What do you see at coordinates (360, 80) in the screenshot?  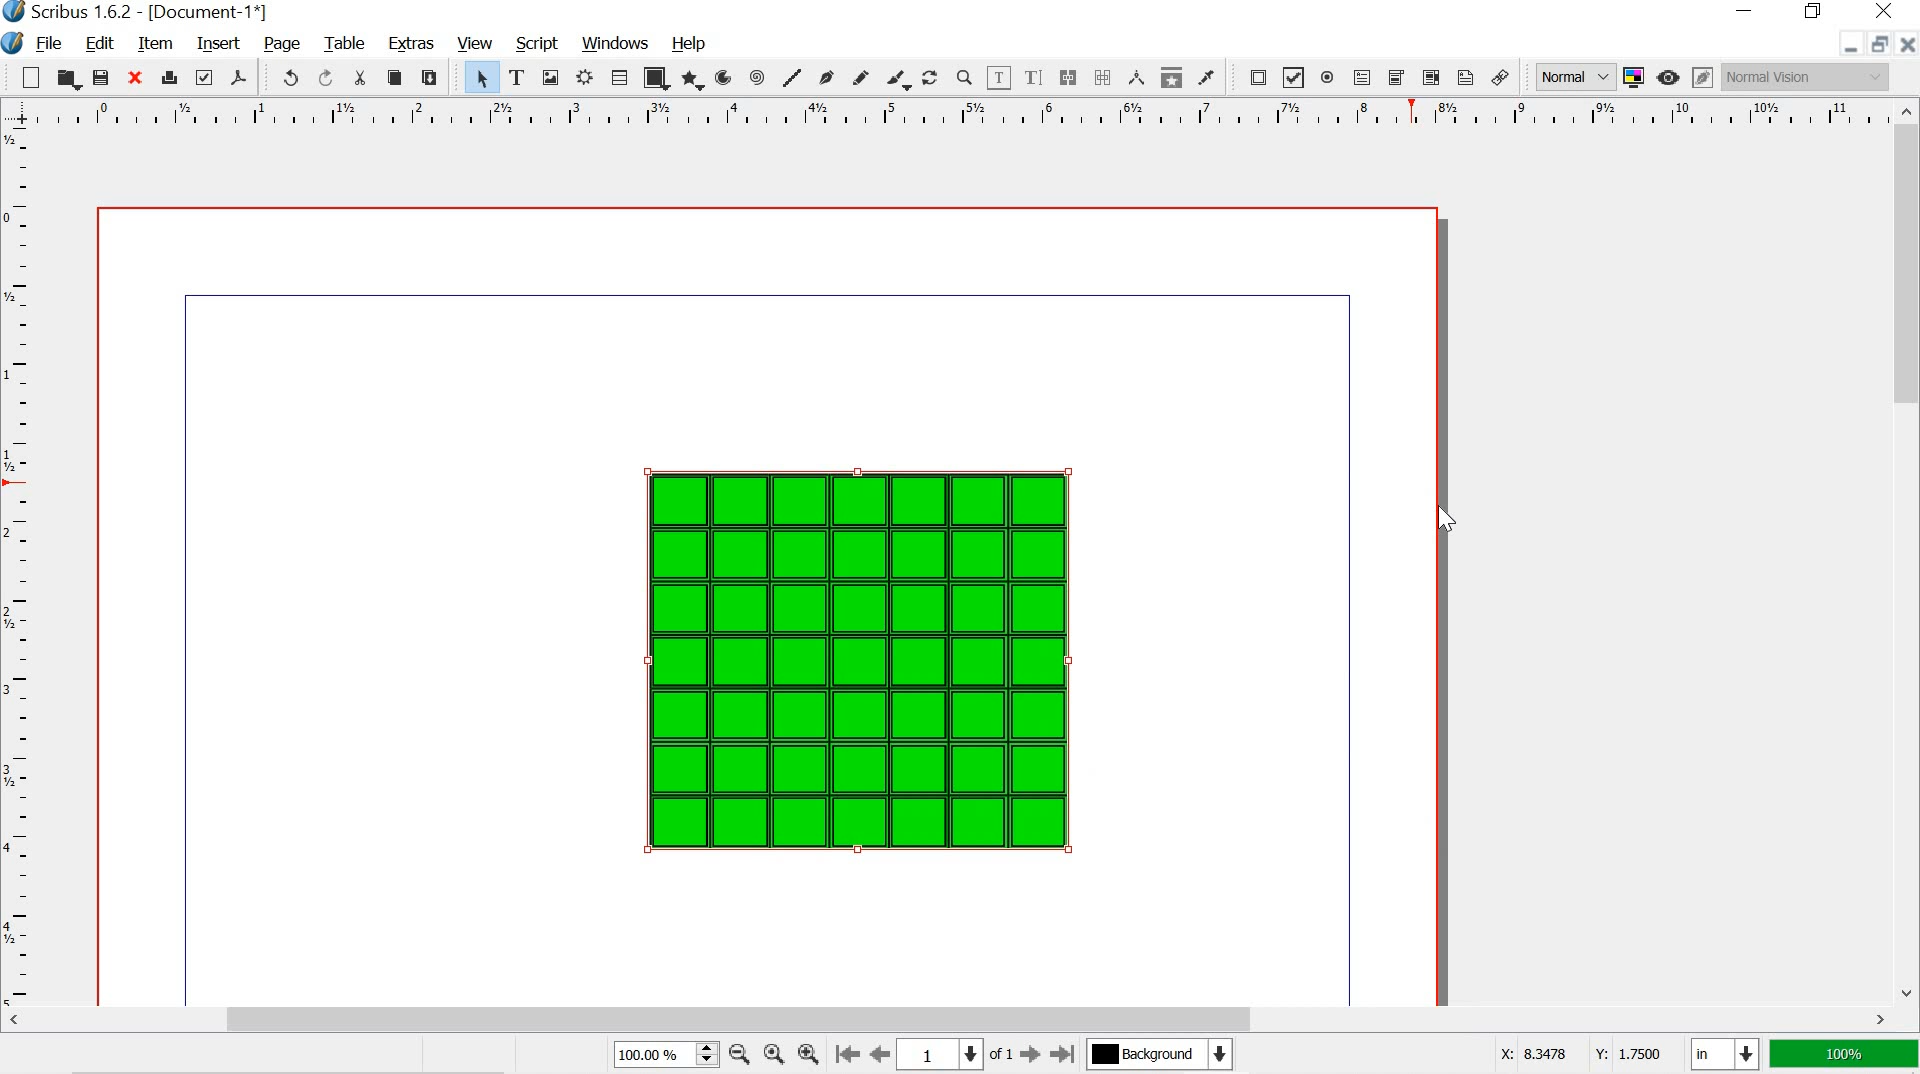 I see `cut` at bounding box center [360, 80].